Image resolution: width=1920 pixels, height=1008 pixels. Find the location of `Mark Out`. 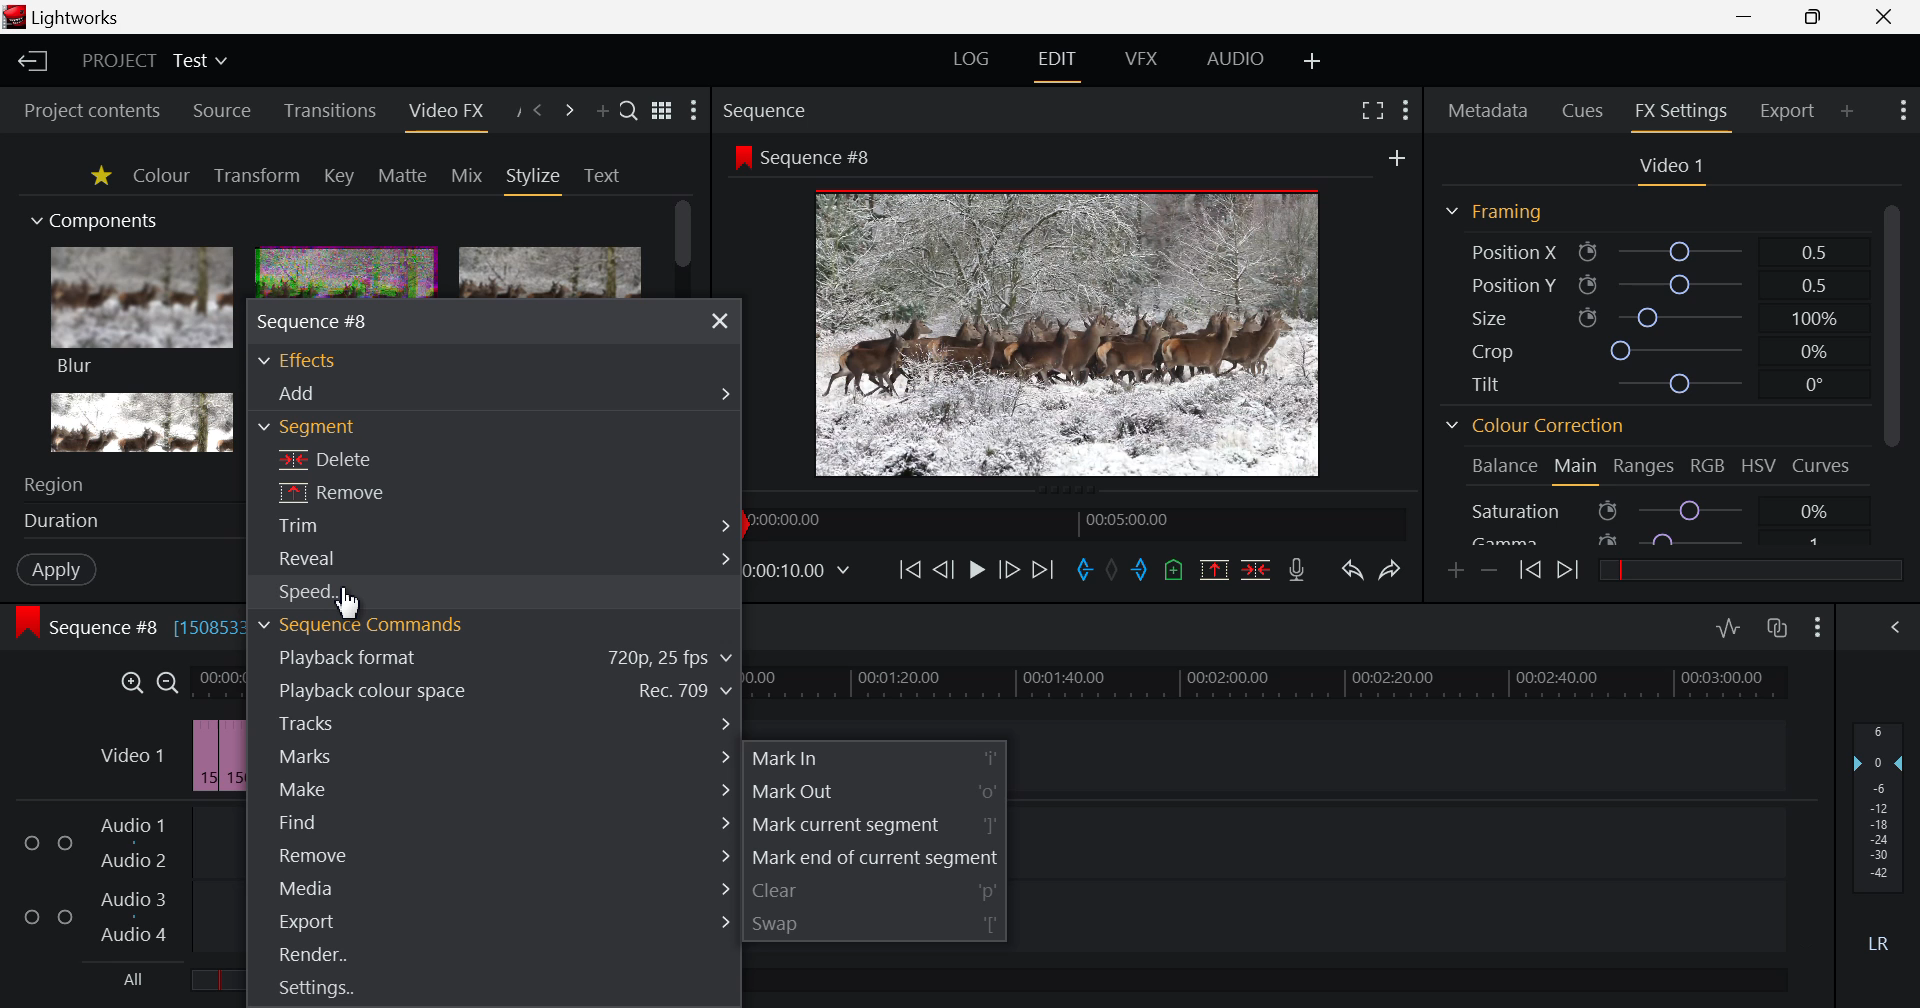

Mark Out is located at coordinates (1145, 572).